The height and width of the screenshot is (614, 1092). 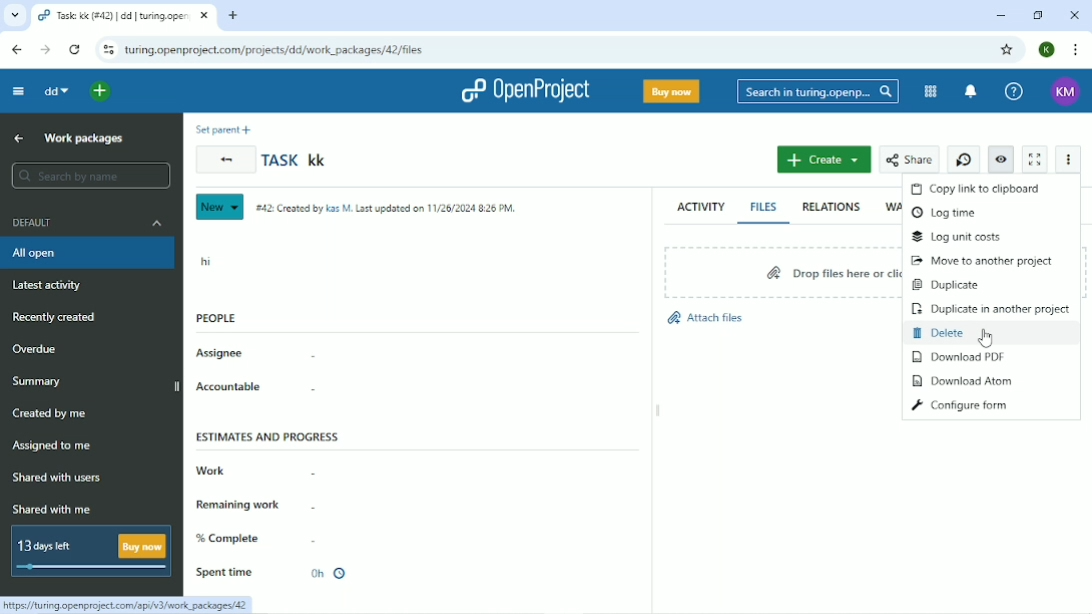 I want to click on Summary, so click(x=37, y=382).